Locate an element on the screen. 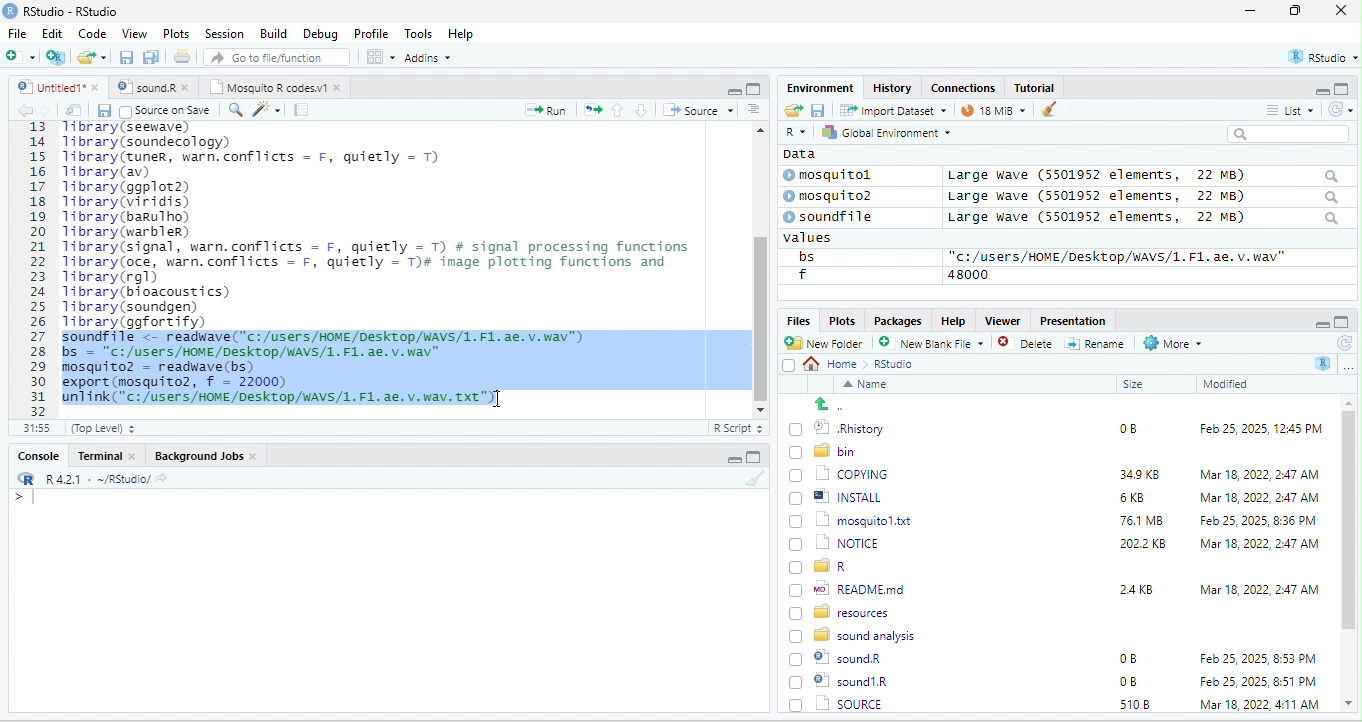  1302 KB is located at coordinates (1145, 704).